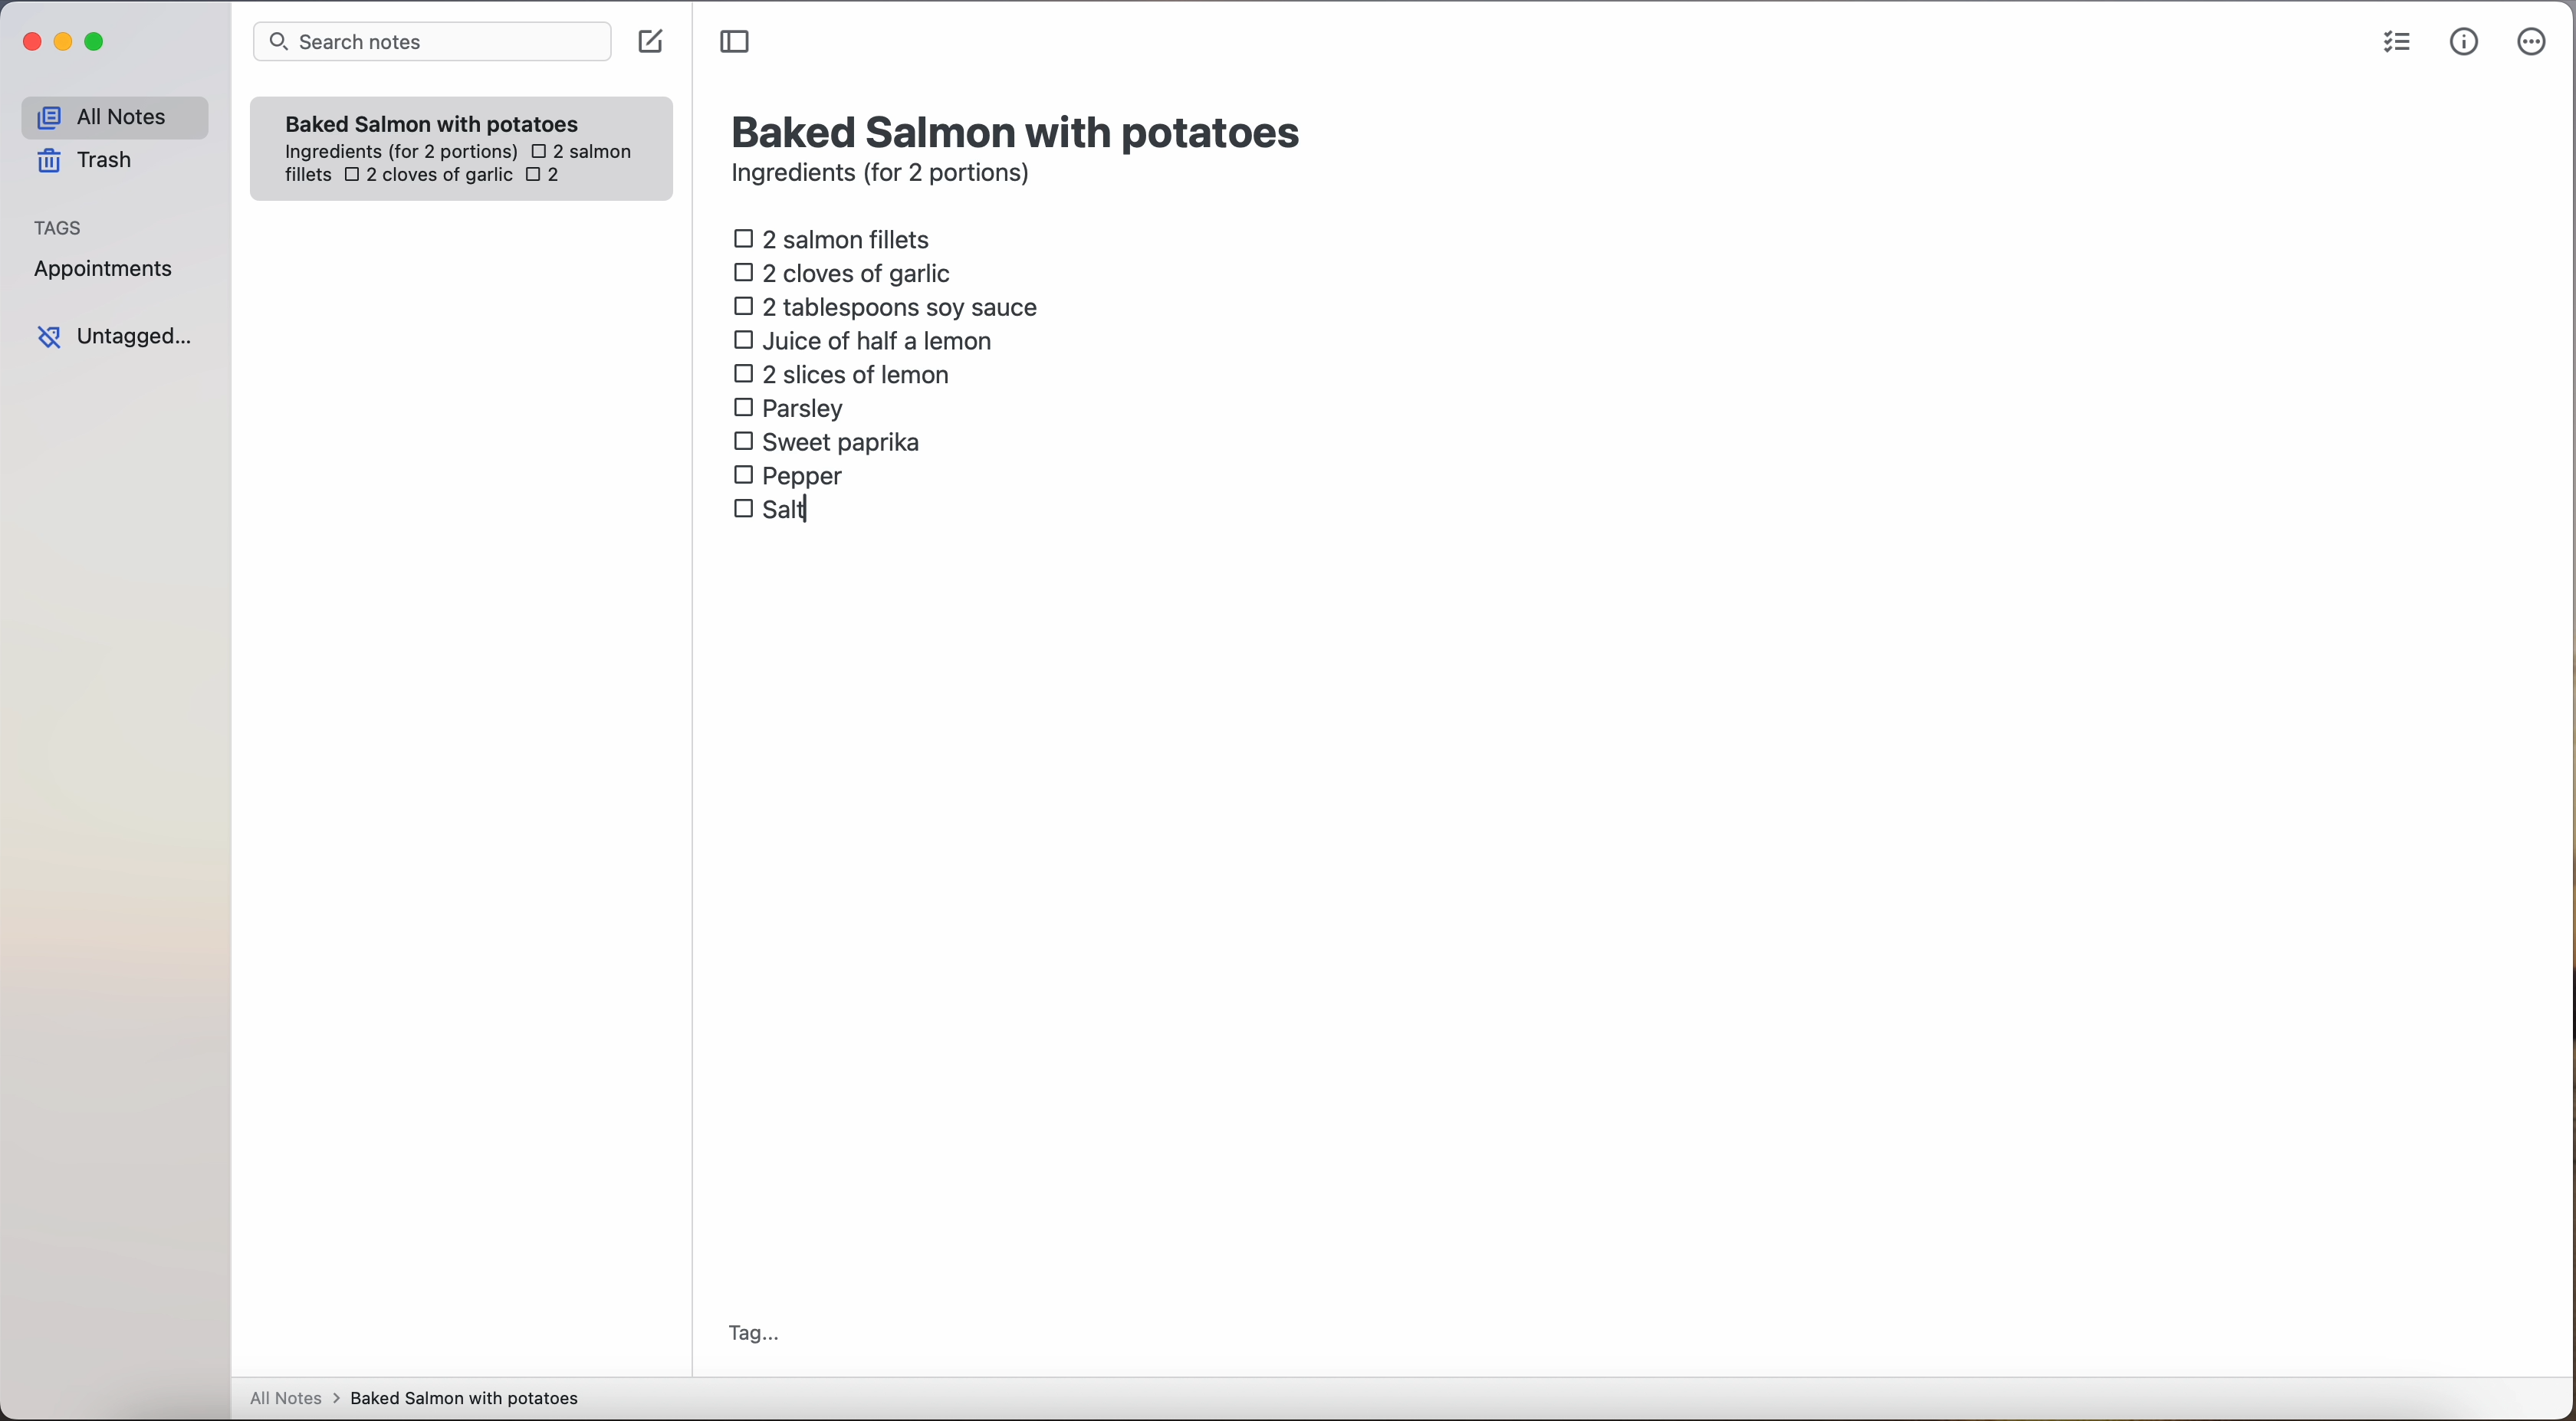 The image size is (2576, 1421). I want to click on untagged, so click(117, 336).